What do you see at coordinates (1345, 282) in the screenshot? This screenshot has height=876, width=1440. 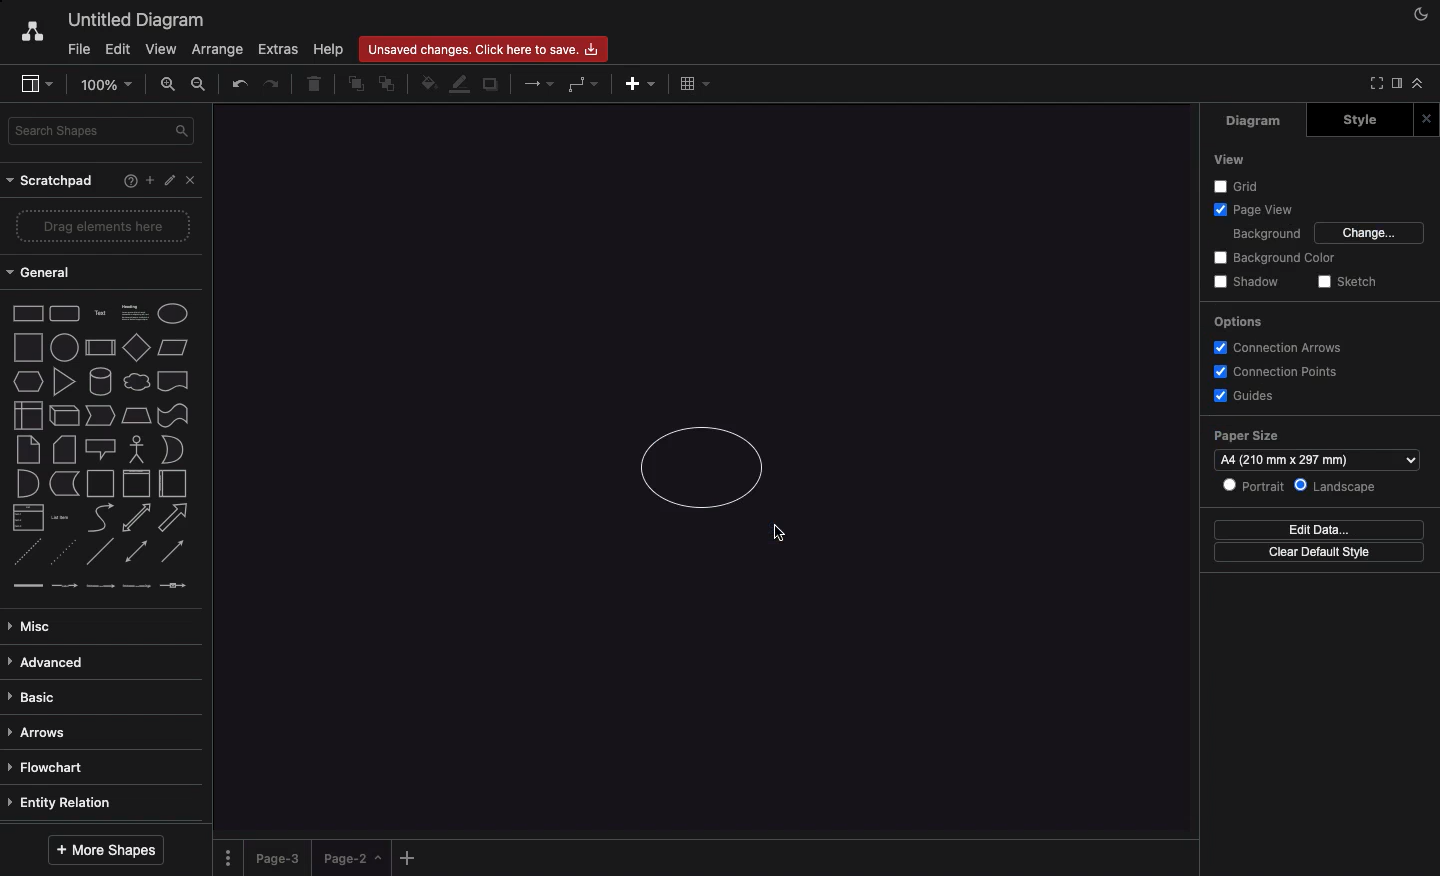 I see `Sketch` at bounding box center [1345, 282].